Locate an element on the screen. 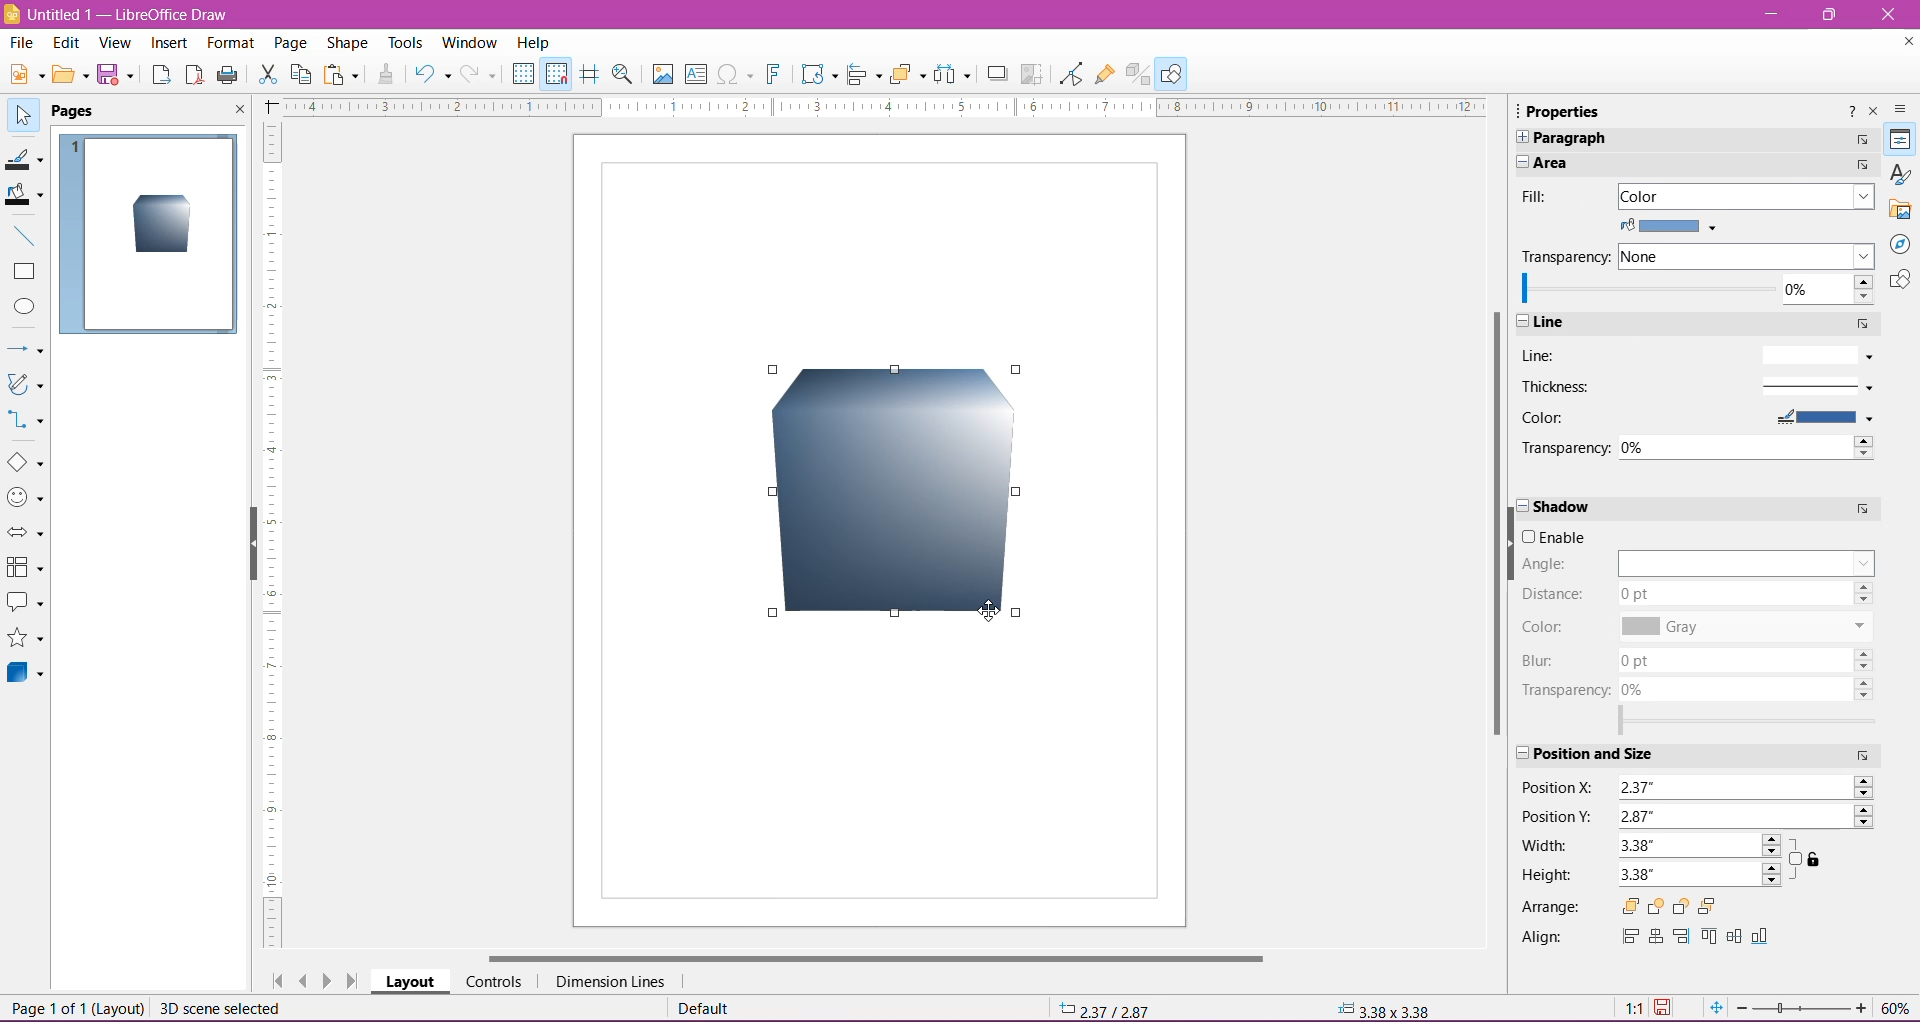 The image size is (1920, 1022). Connectors is located at coordinates (27, 421).